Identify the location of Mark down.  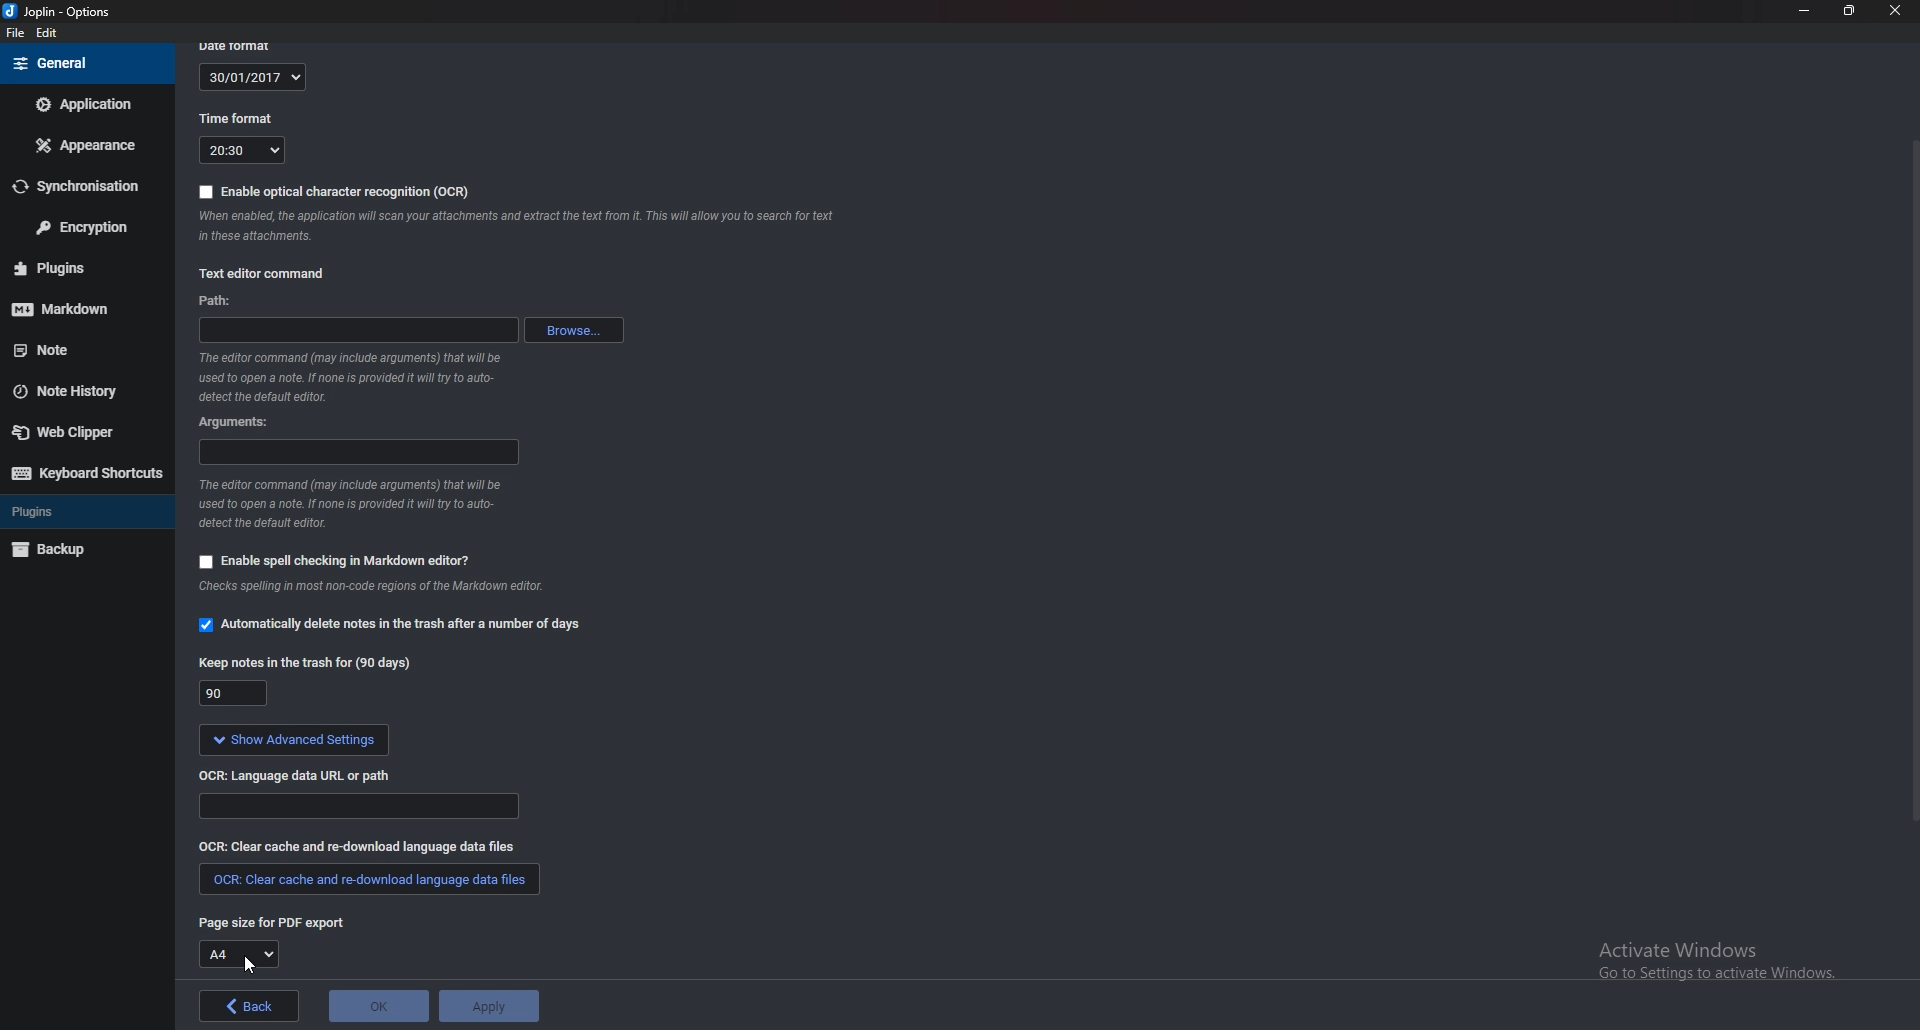
(75, 308).